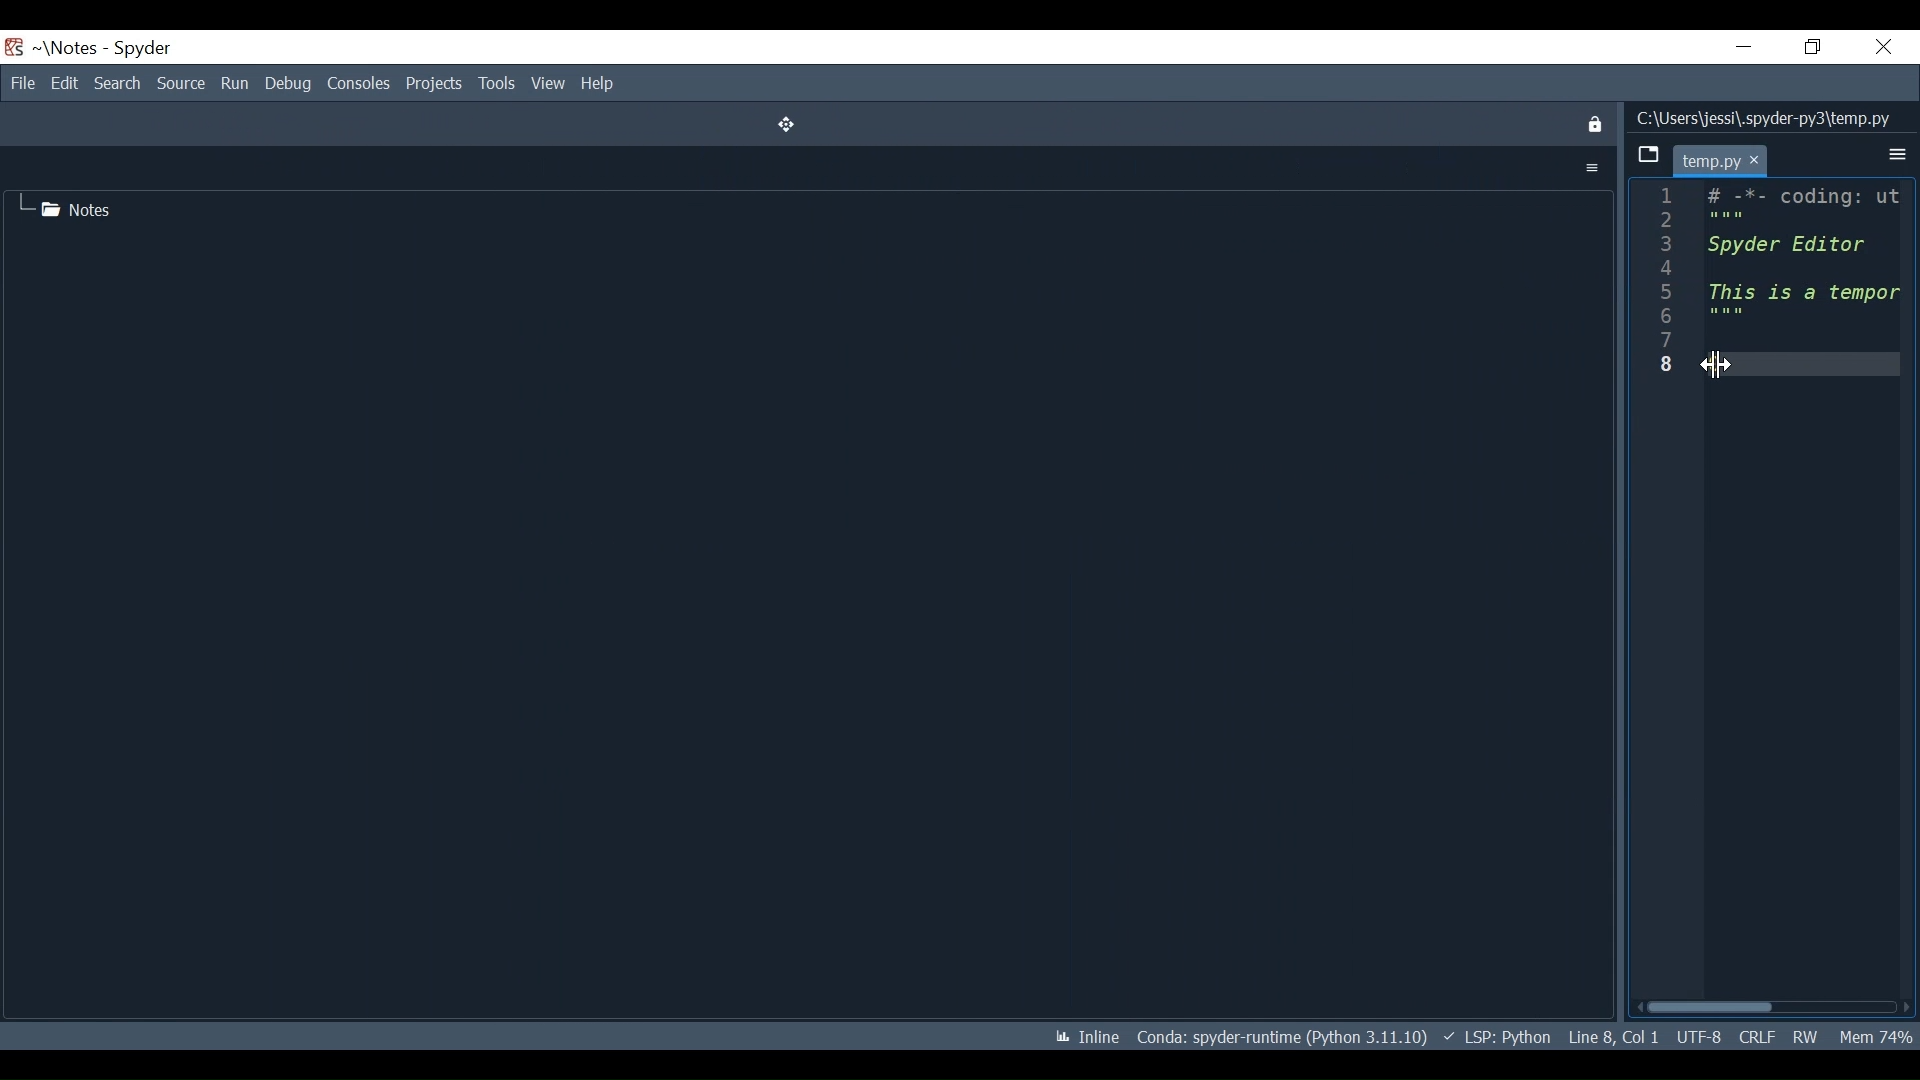 This screenshot has width=1920, height=1080. What do you see at coordinates (1744, 46) in the screenshot?
I see `Minimize` at bounding box center [1744, 46].